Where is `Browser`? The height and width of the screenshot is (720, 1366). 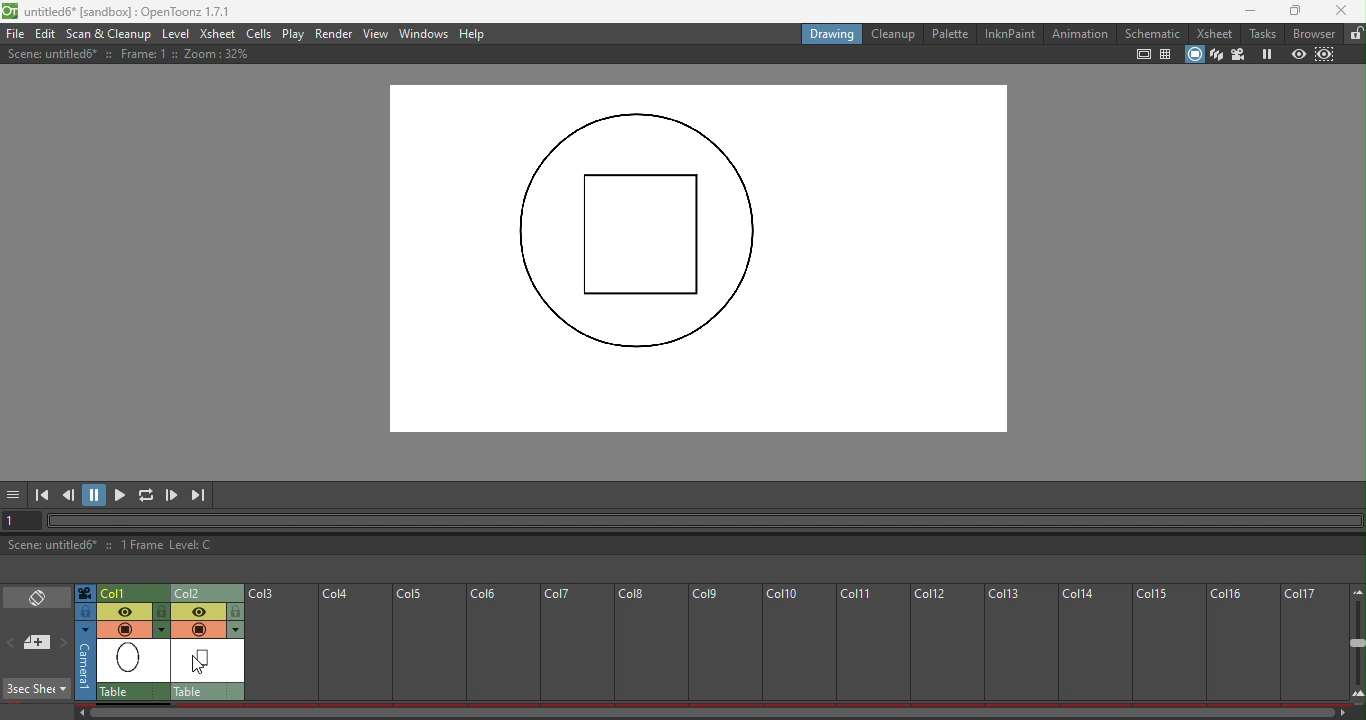 Browser is located at coordinates (1311, 34).